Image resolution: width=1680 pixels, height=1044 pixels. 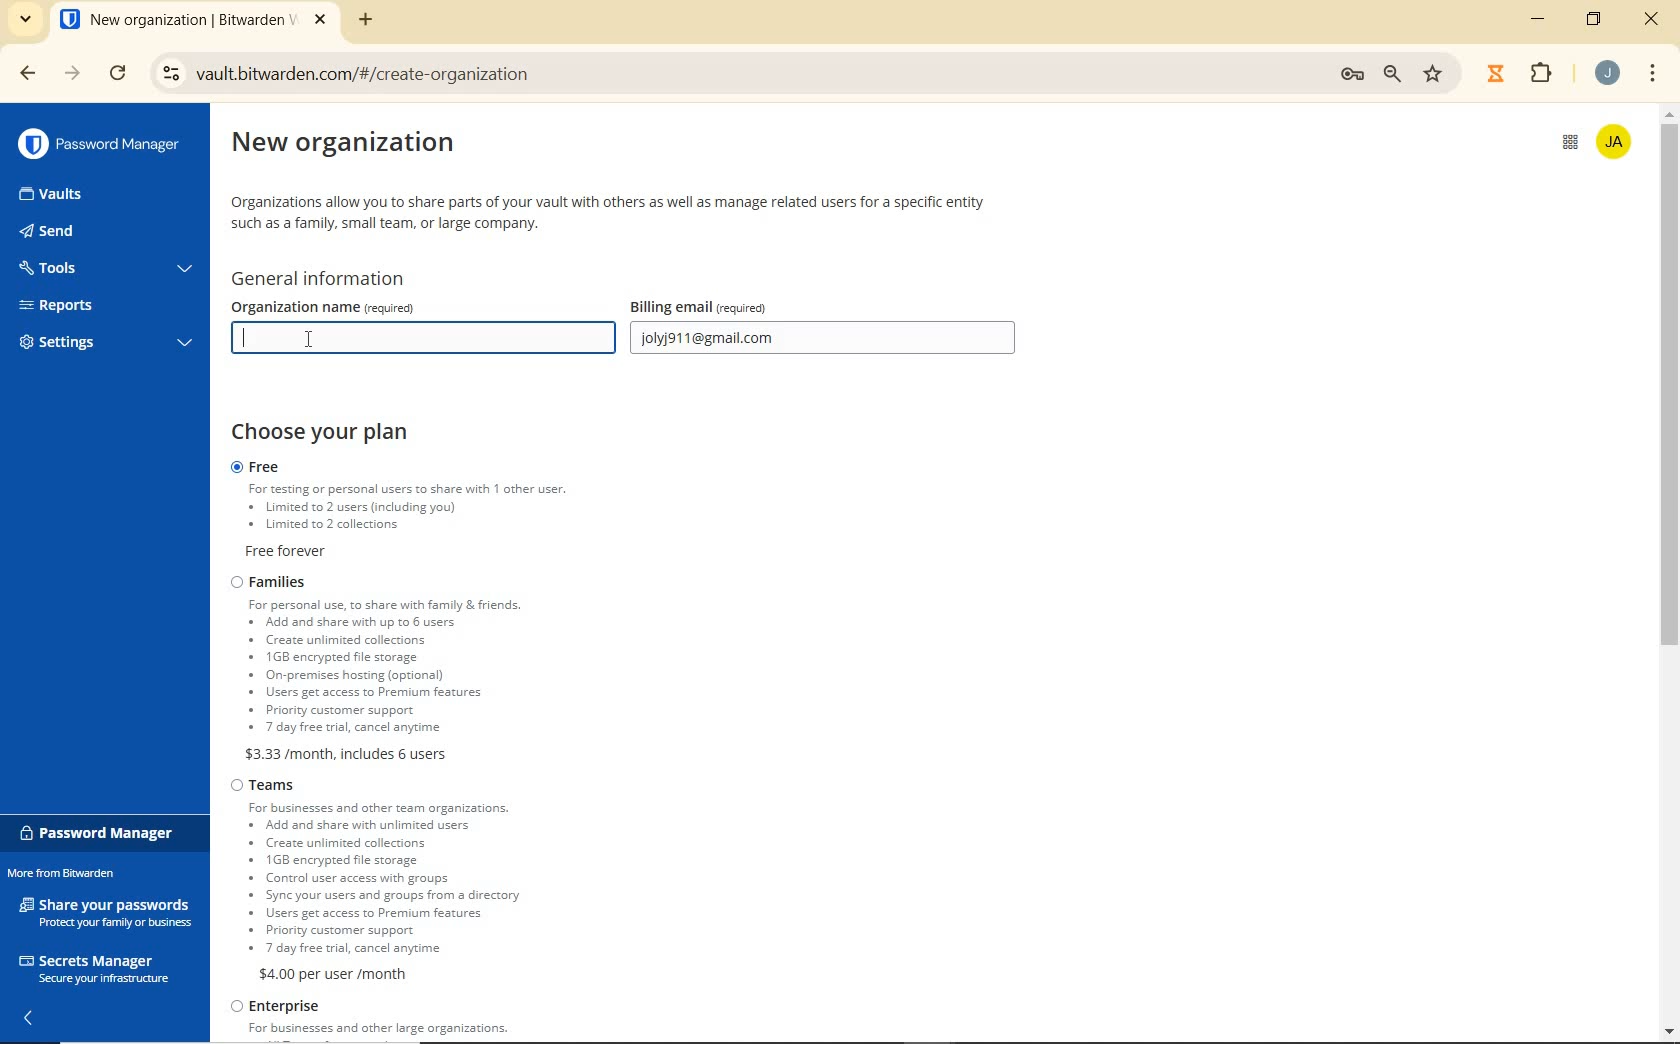 I want to click on billing email, so click(x=742, y=306).